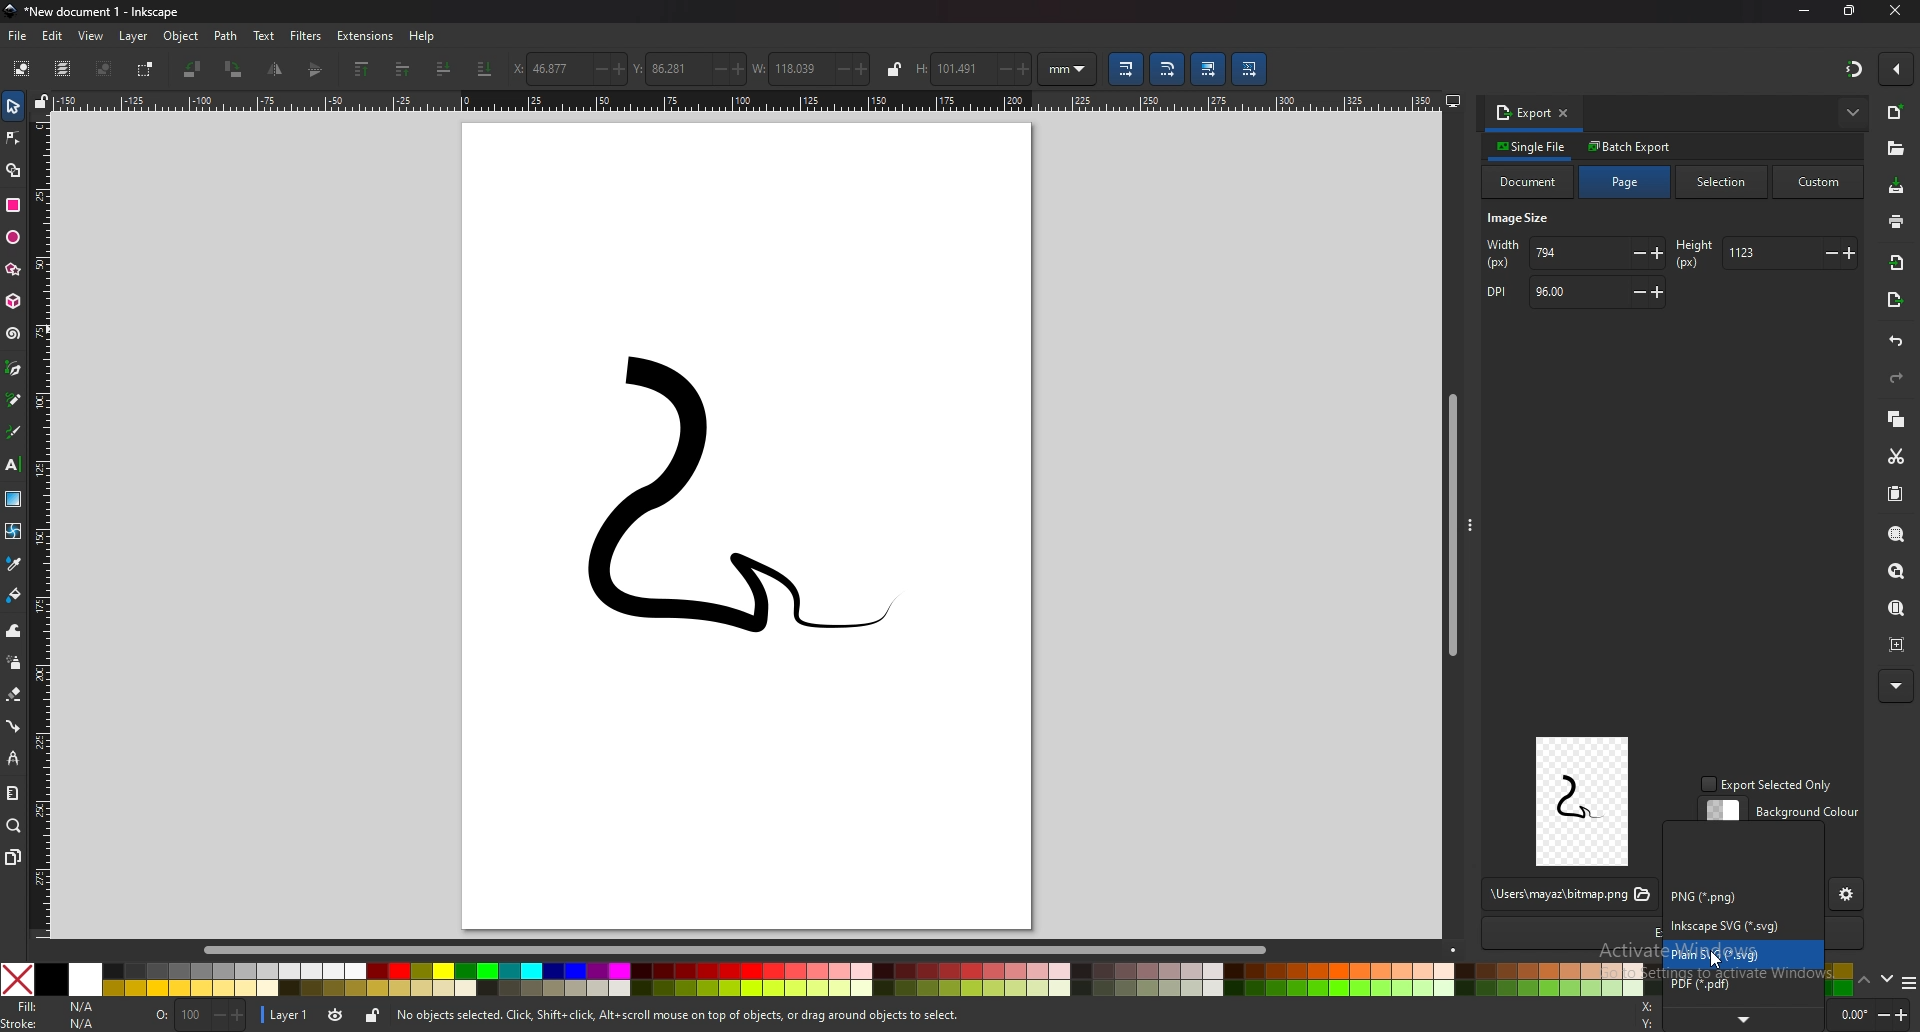 The width and height of the screenshot is (1920, 1032). Describe the element at coordinates (20, 69) in the screenshot. I see `select all objects` at that location.